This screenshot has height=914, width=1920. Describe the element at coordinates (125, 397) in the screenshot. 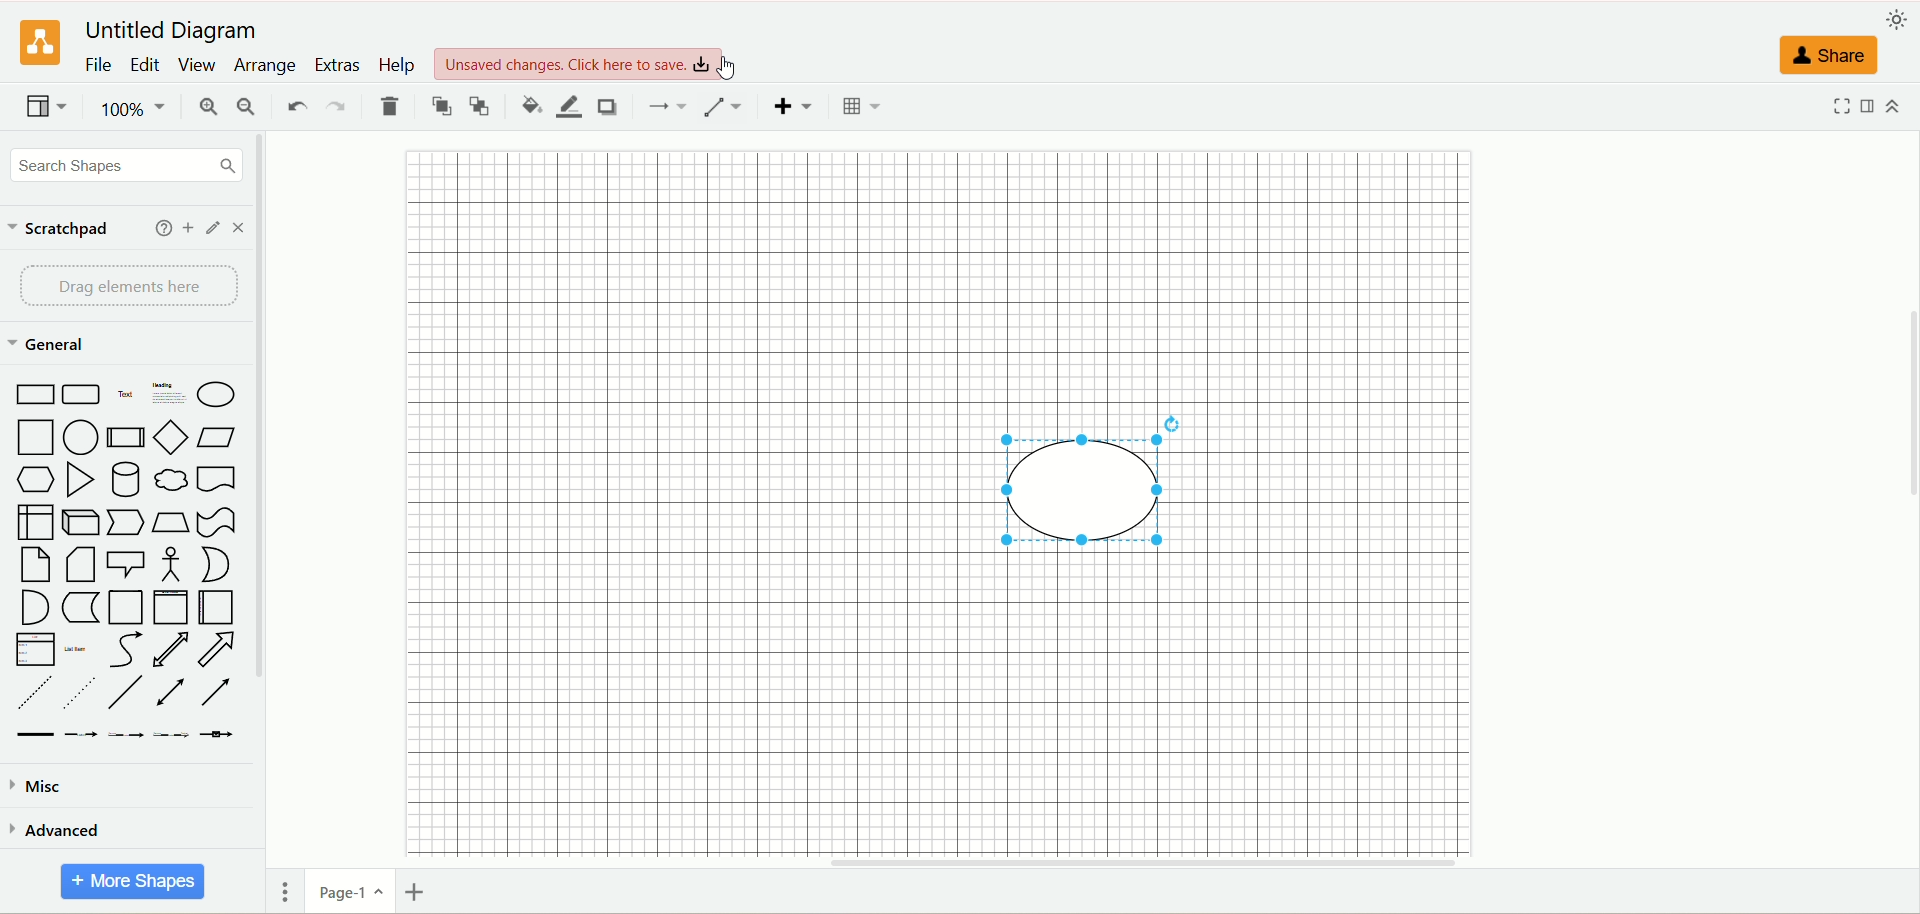

I see `text` at that location.